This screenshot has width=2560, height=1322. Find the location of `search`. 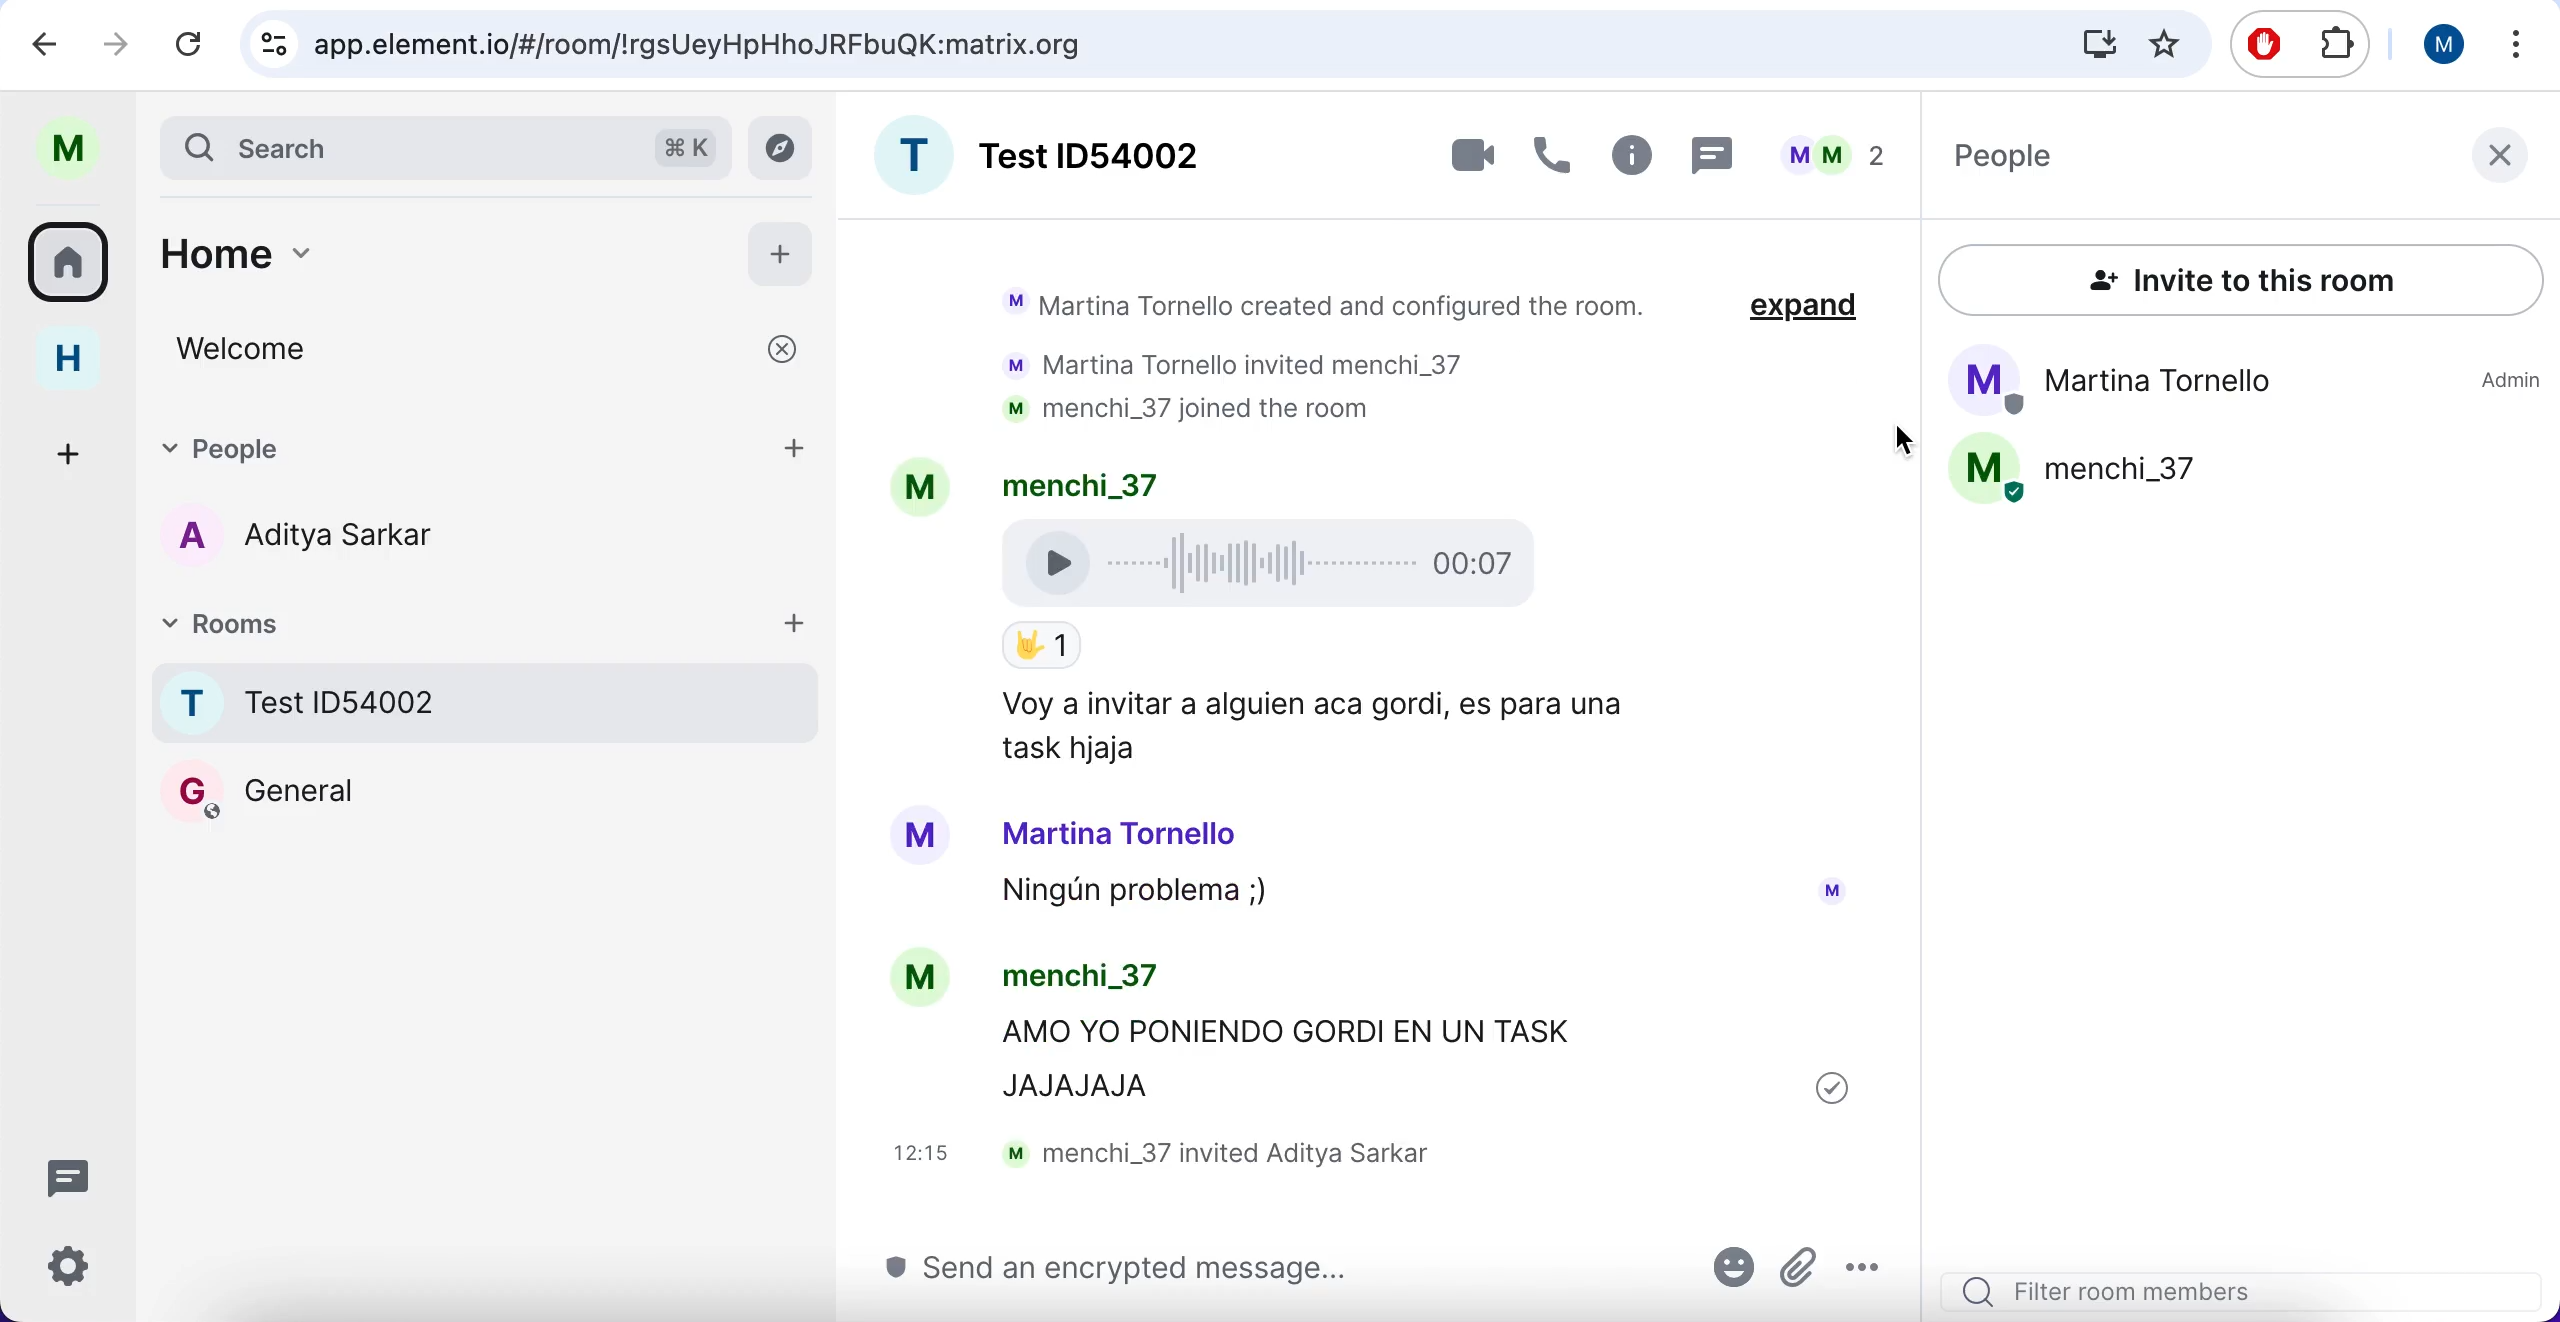

search is located at coordinates (443, 148).